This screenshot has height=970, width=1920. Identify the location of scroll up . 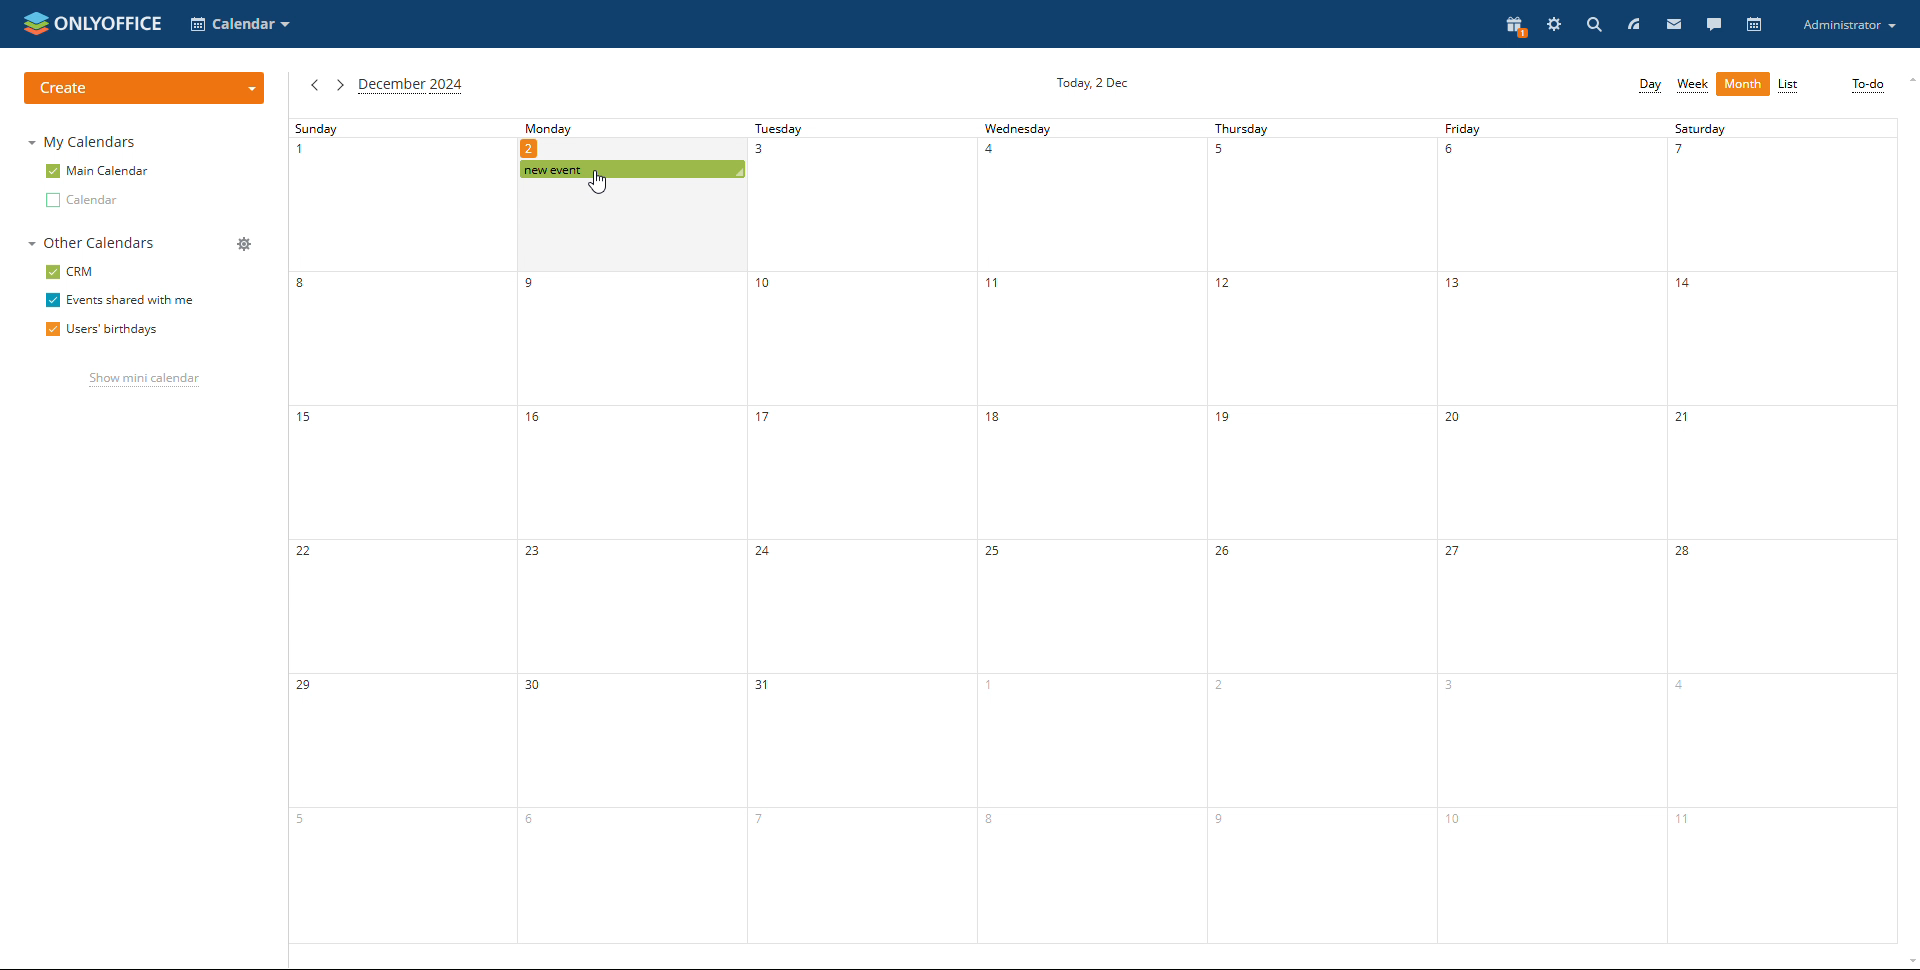
(1908, 82).